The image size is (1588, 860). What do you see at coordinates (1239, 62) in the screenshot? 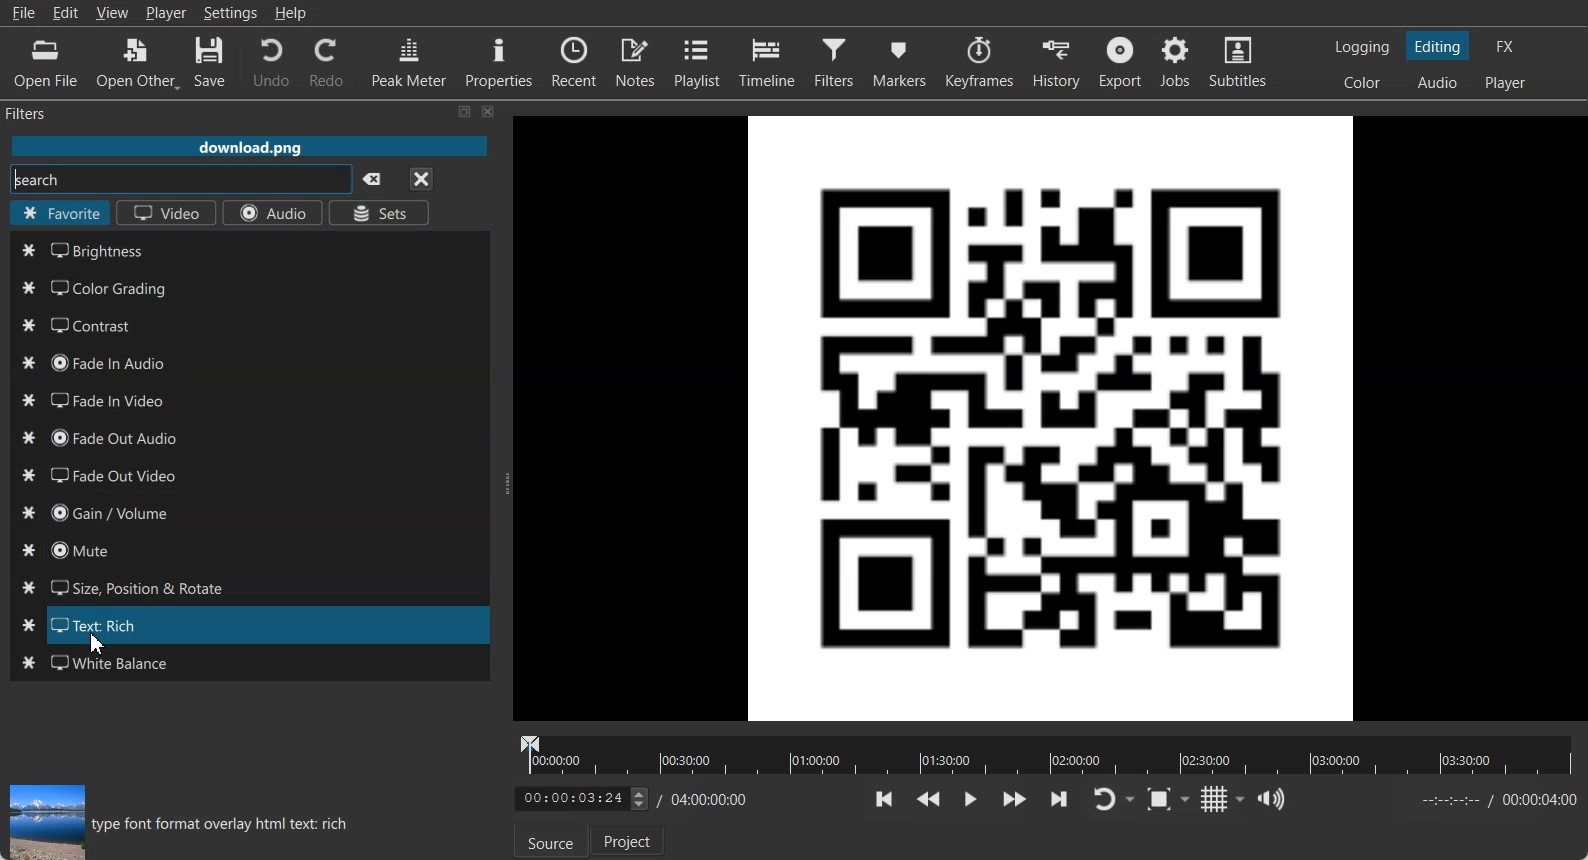
I see `Subtitles` at bounding box center [1239, 62].